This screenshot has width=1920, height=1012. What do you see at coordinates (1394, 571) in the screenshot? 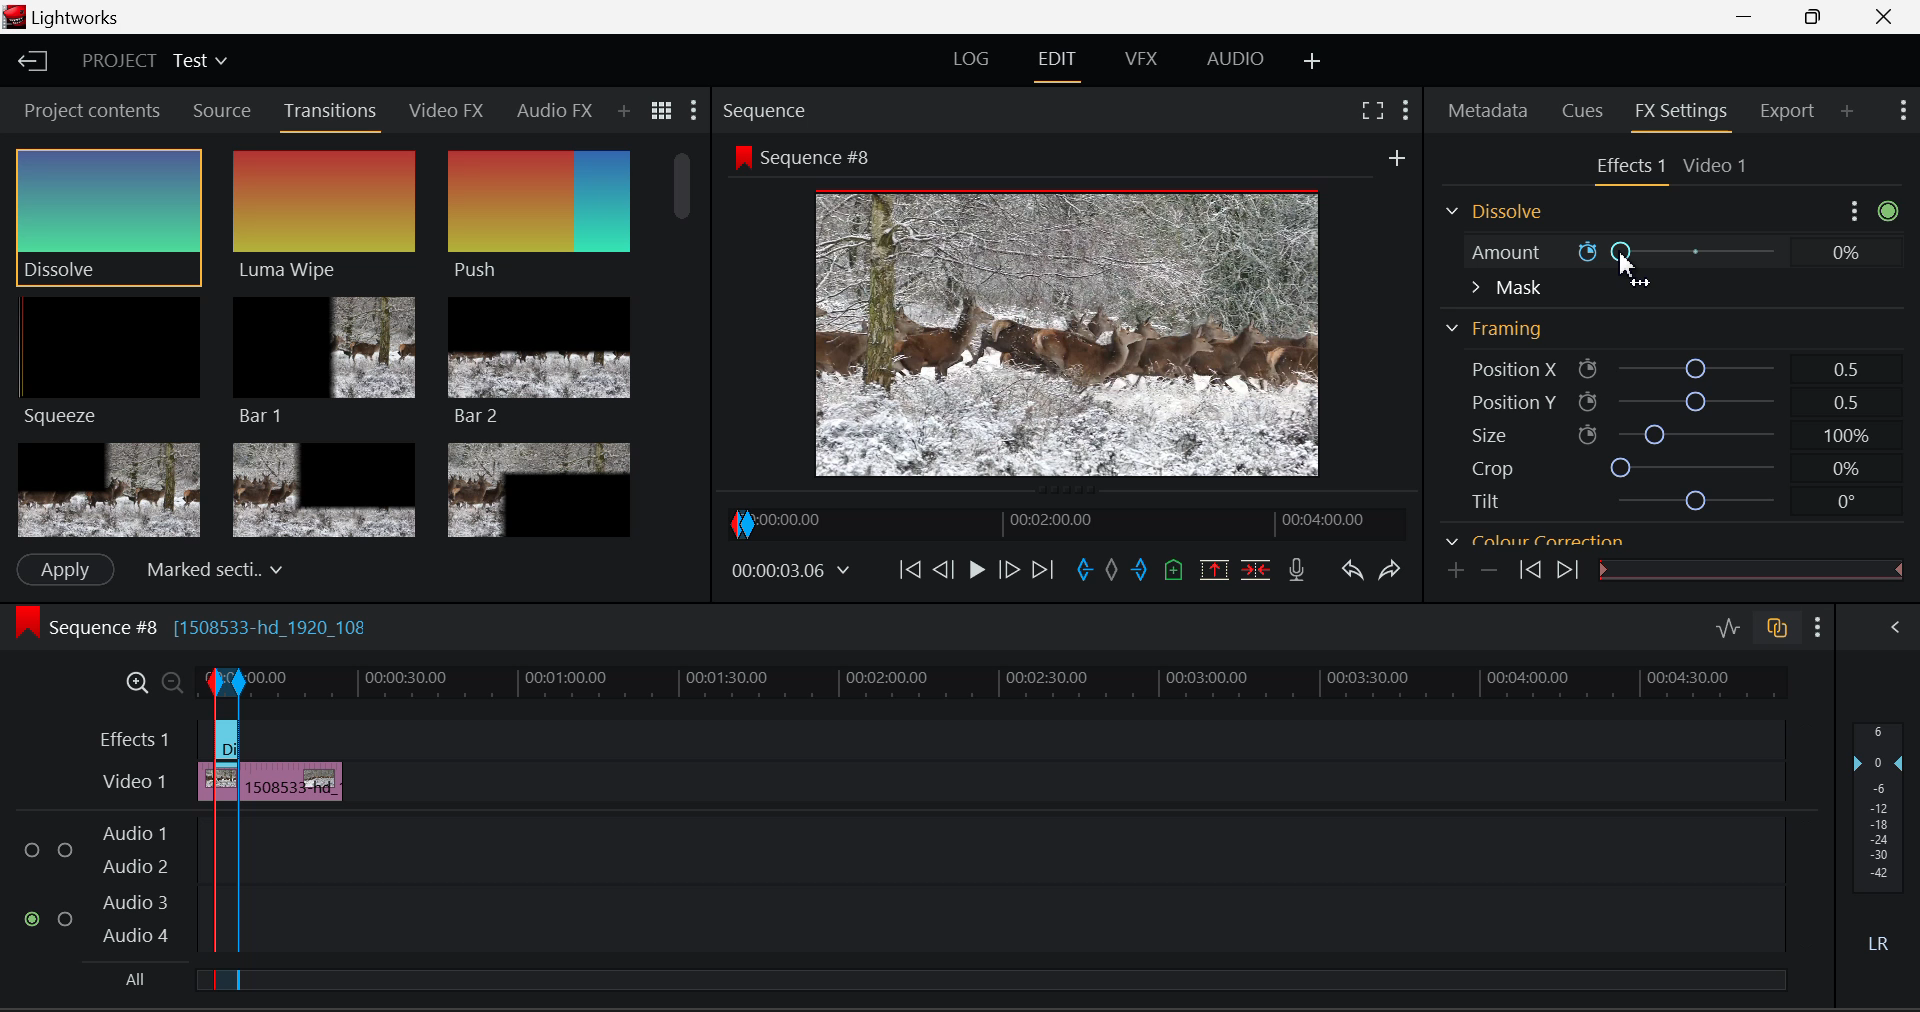
I see `Redo` at bounding box center [1394, 571].